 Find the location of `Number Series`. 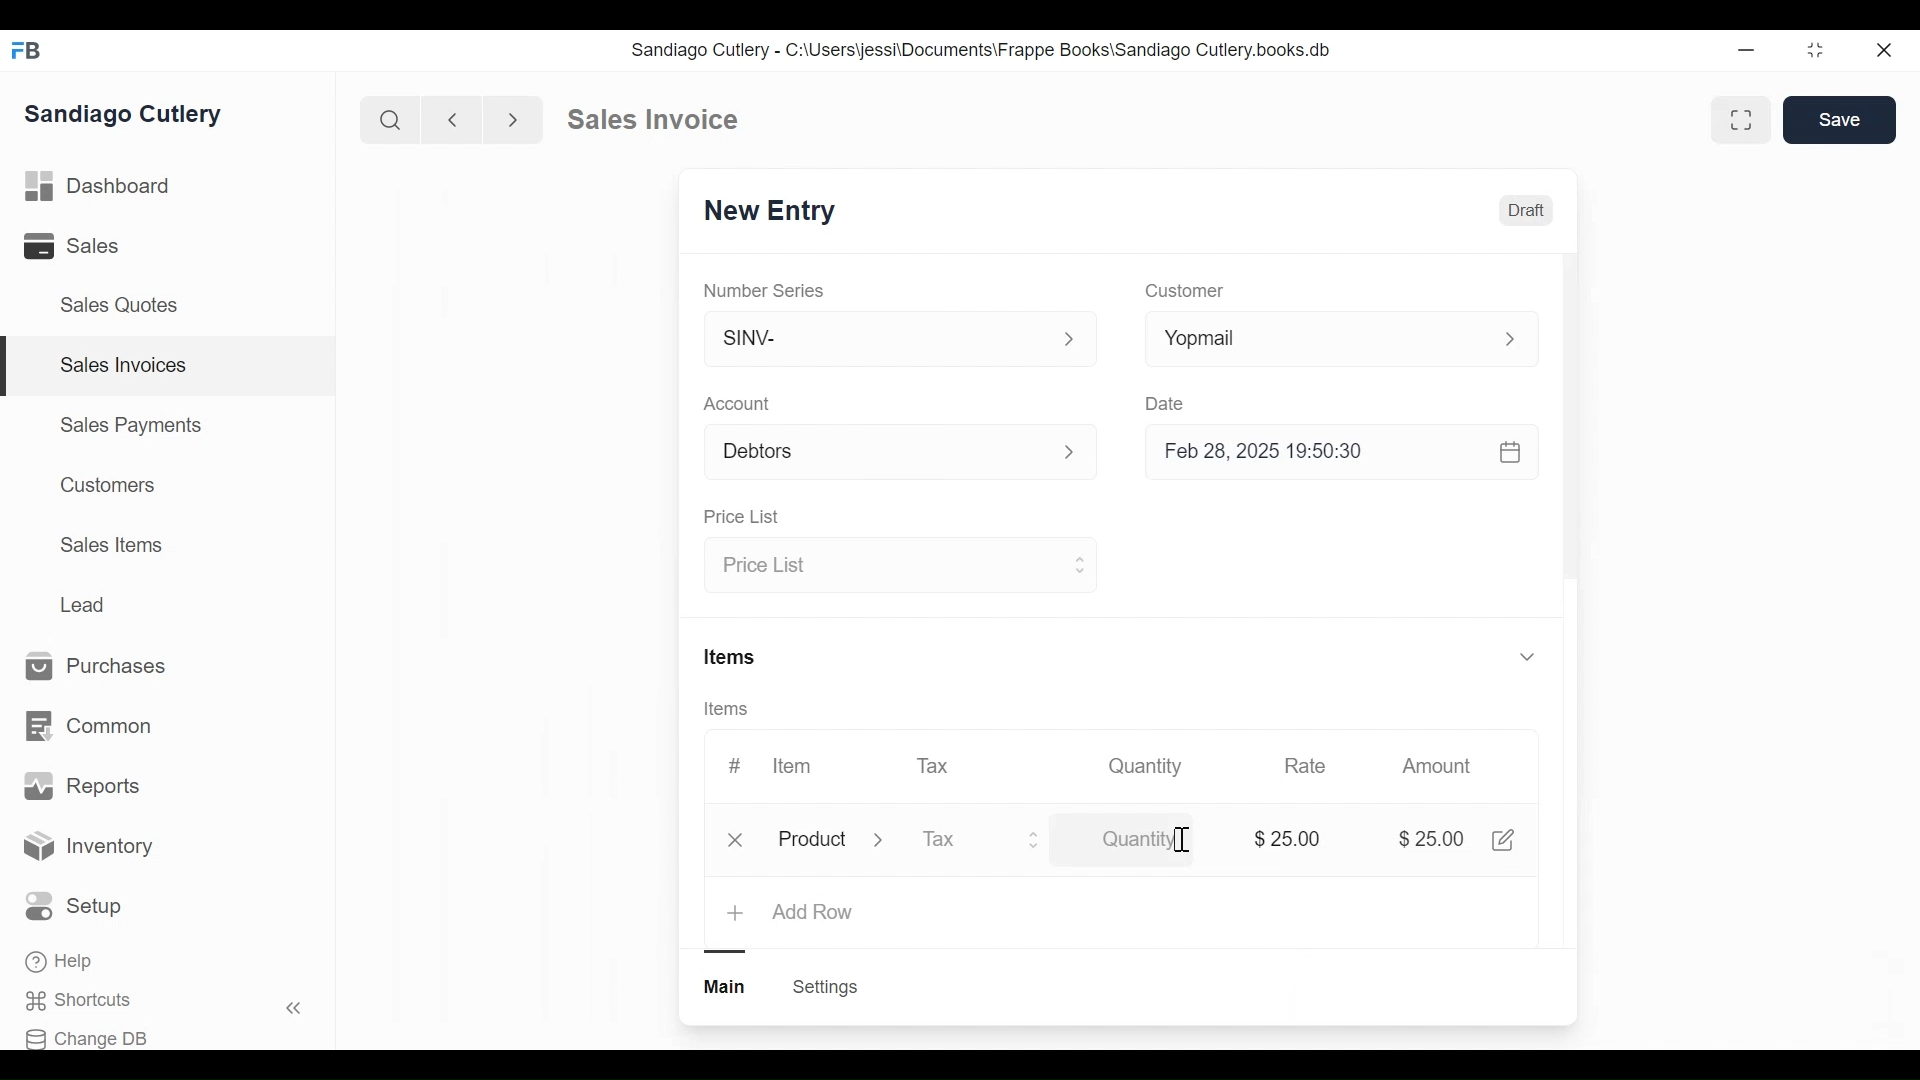

Number Series is located at coordinates (766, 290).